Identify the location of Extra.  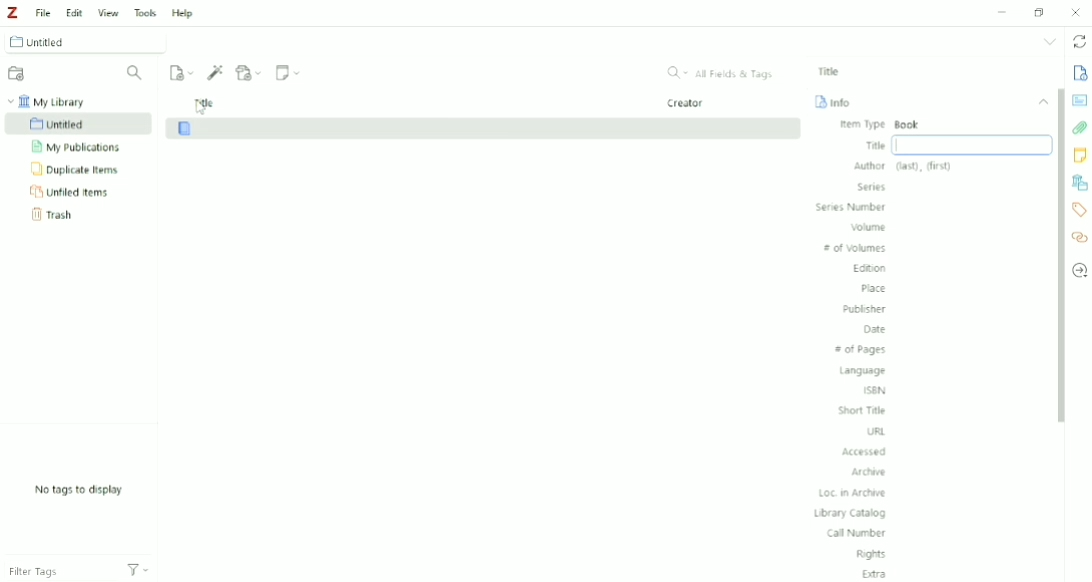
(875, 573).